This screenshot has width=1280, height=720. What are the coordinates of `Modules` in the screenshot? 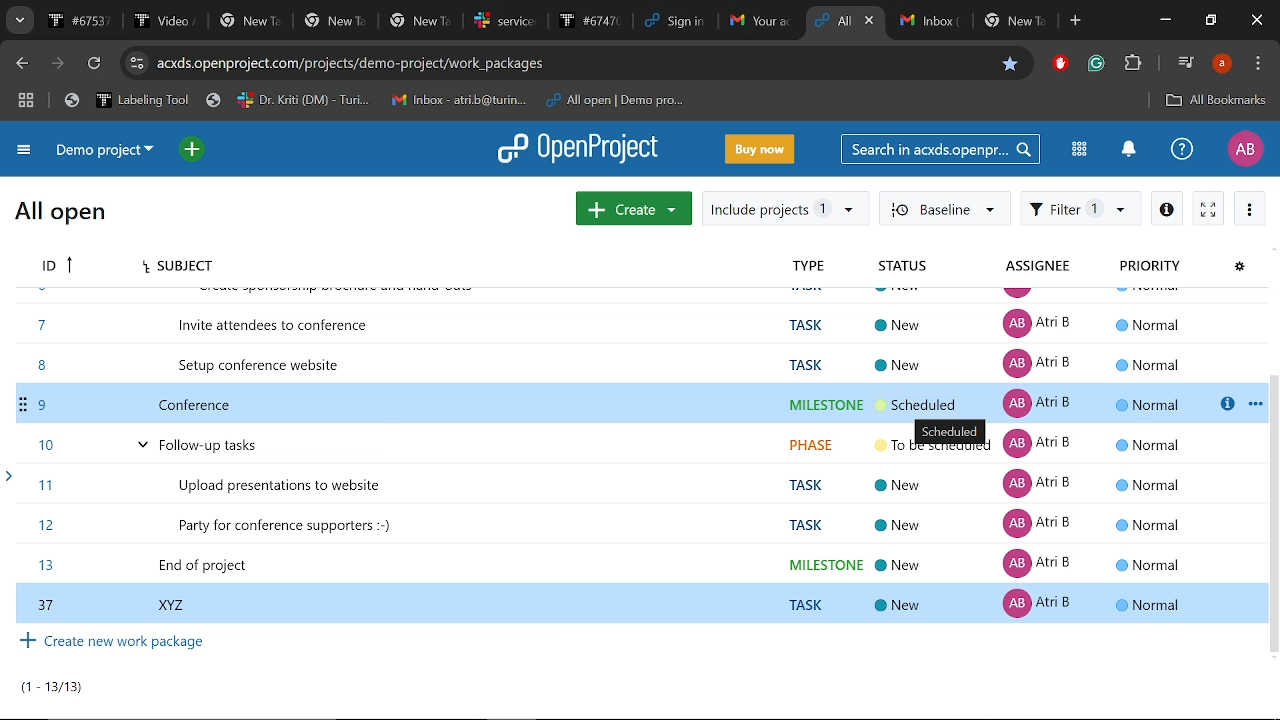 It's located at (1078, 151).